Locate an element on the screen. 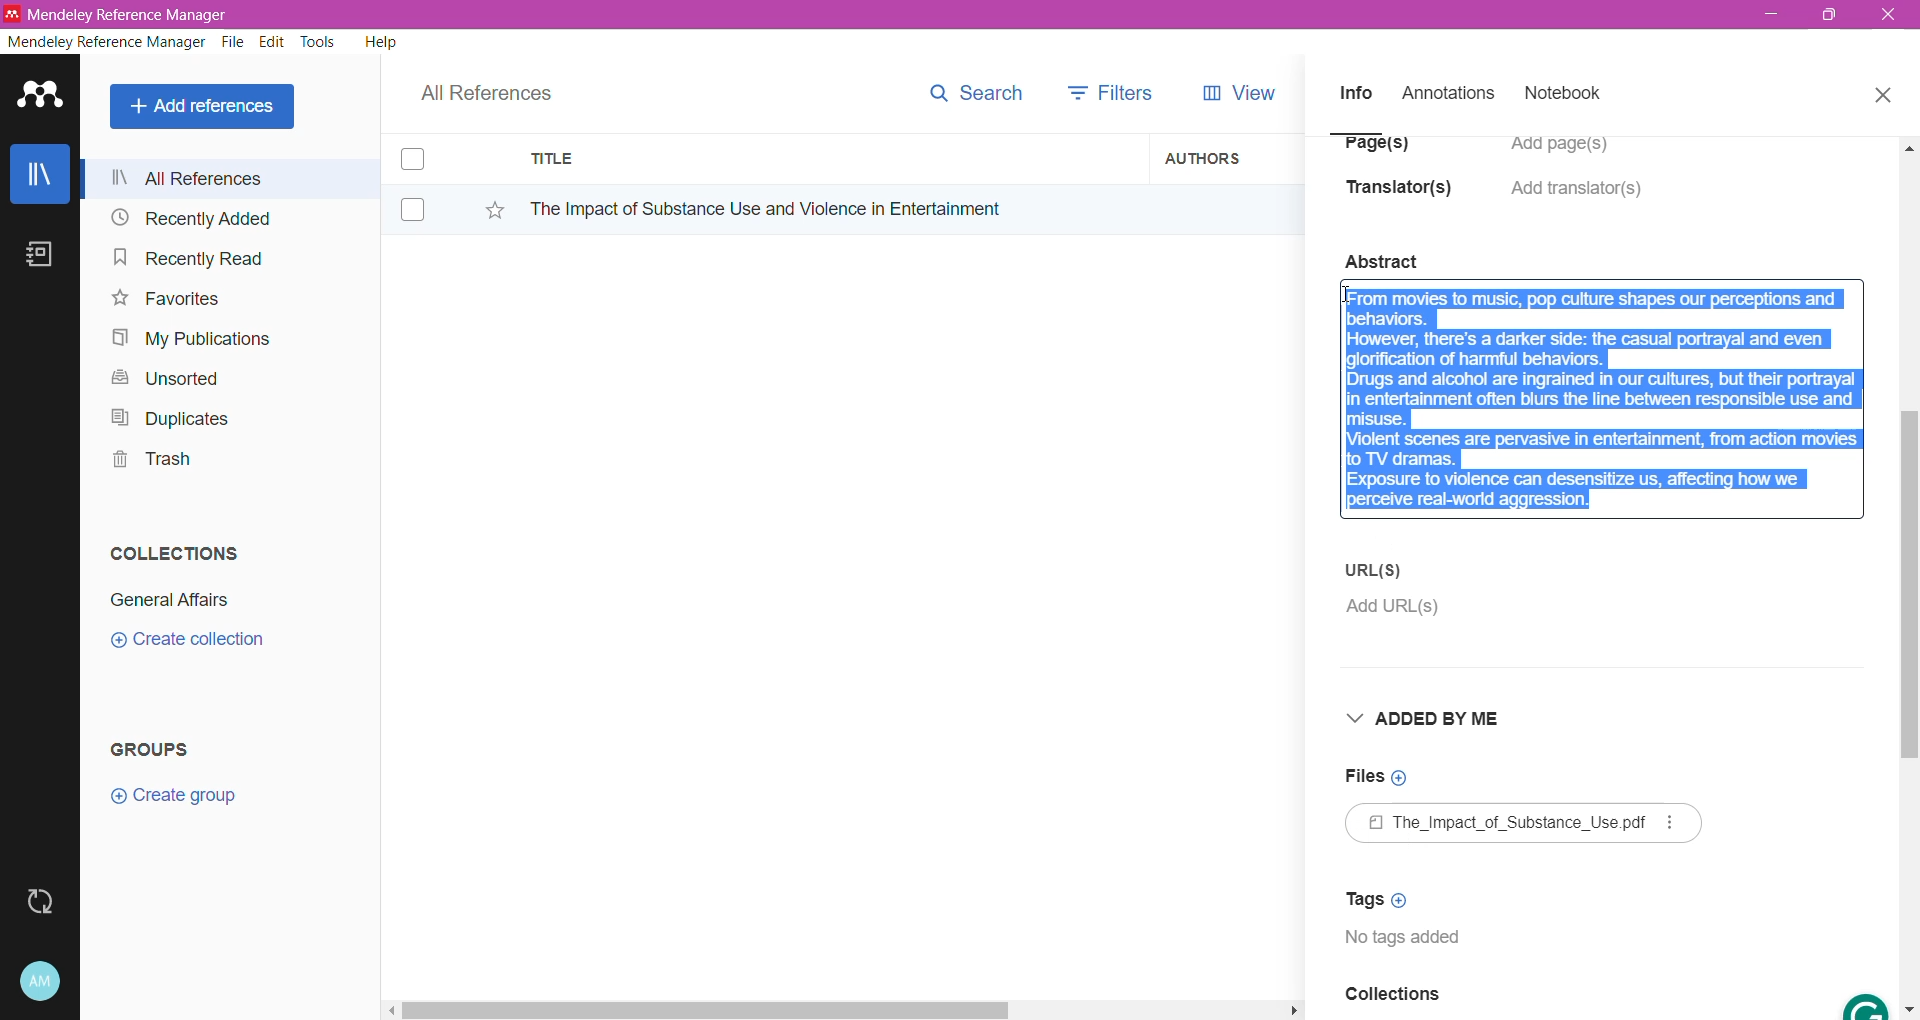 The image size is (1920, 1020). Restore Down is located at coordinates (1831, 16).